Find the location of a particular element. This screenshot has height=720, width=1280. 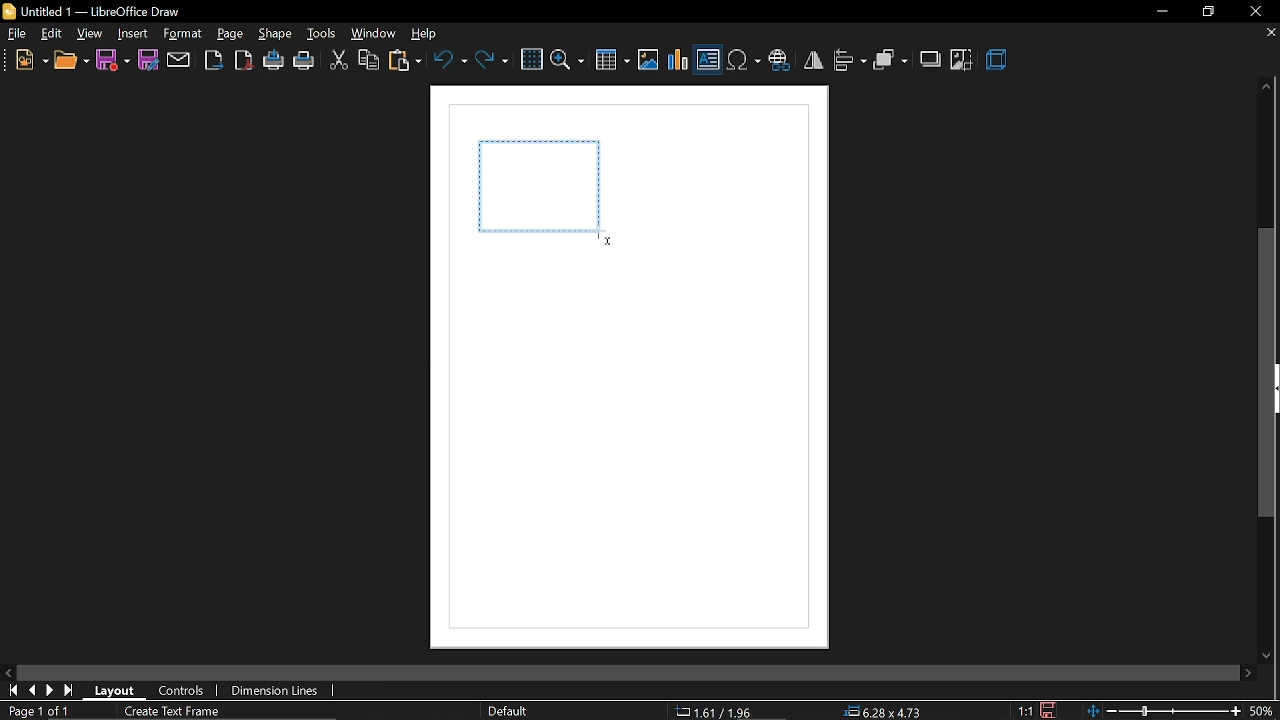

dimension lines is located at coordinates (276, 691).